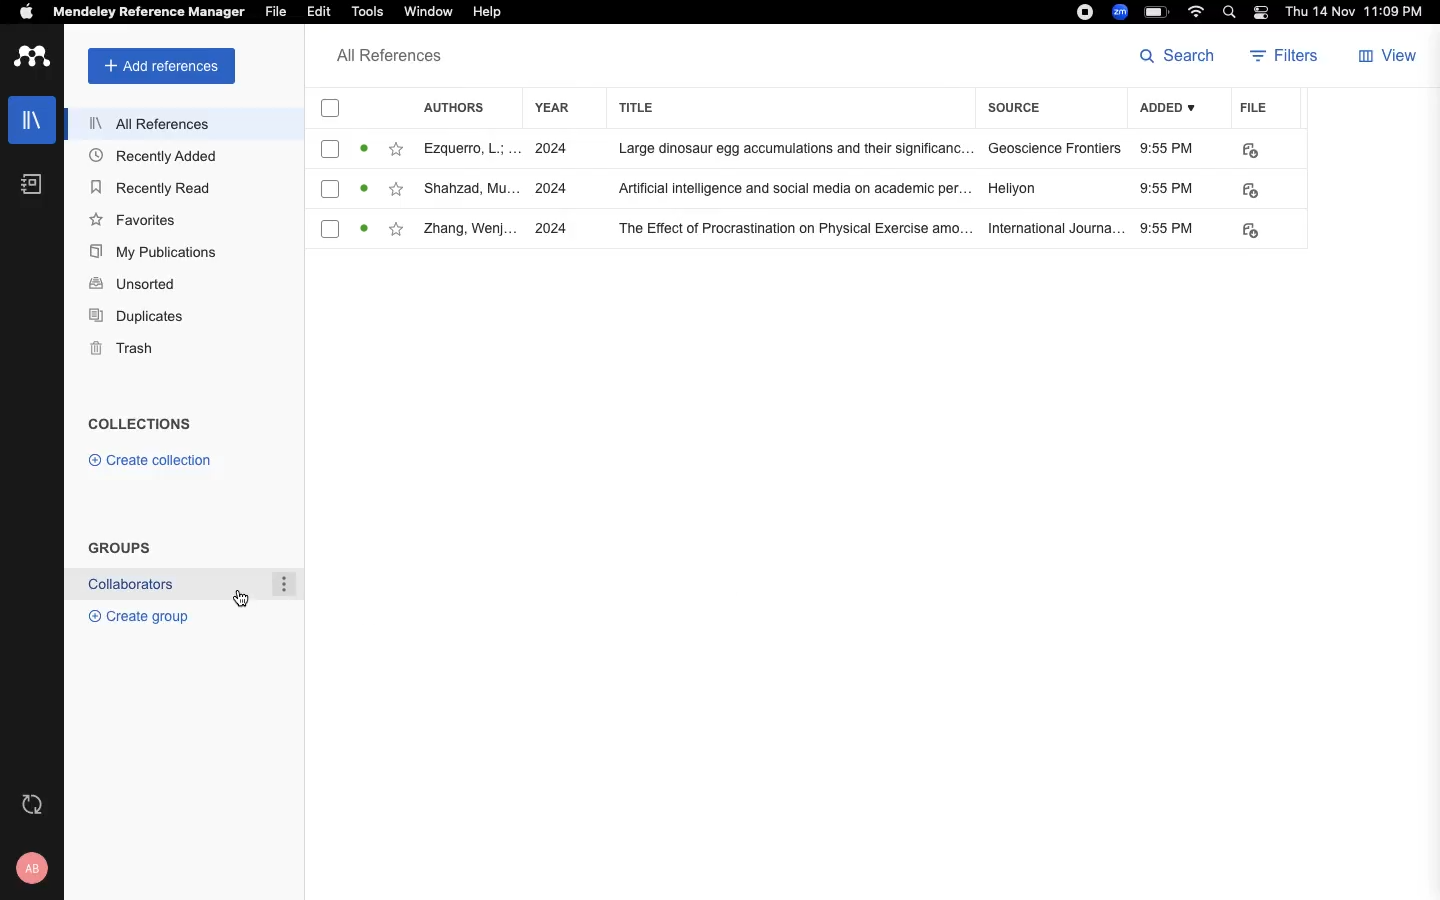 Image resolution: width=1440 pixels, height=900 pixels. Describe the element at coordinates (367, 13) in the screenshot. I see `Tools` at that location.